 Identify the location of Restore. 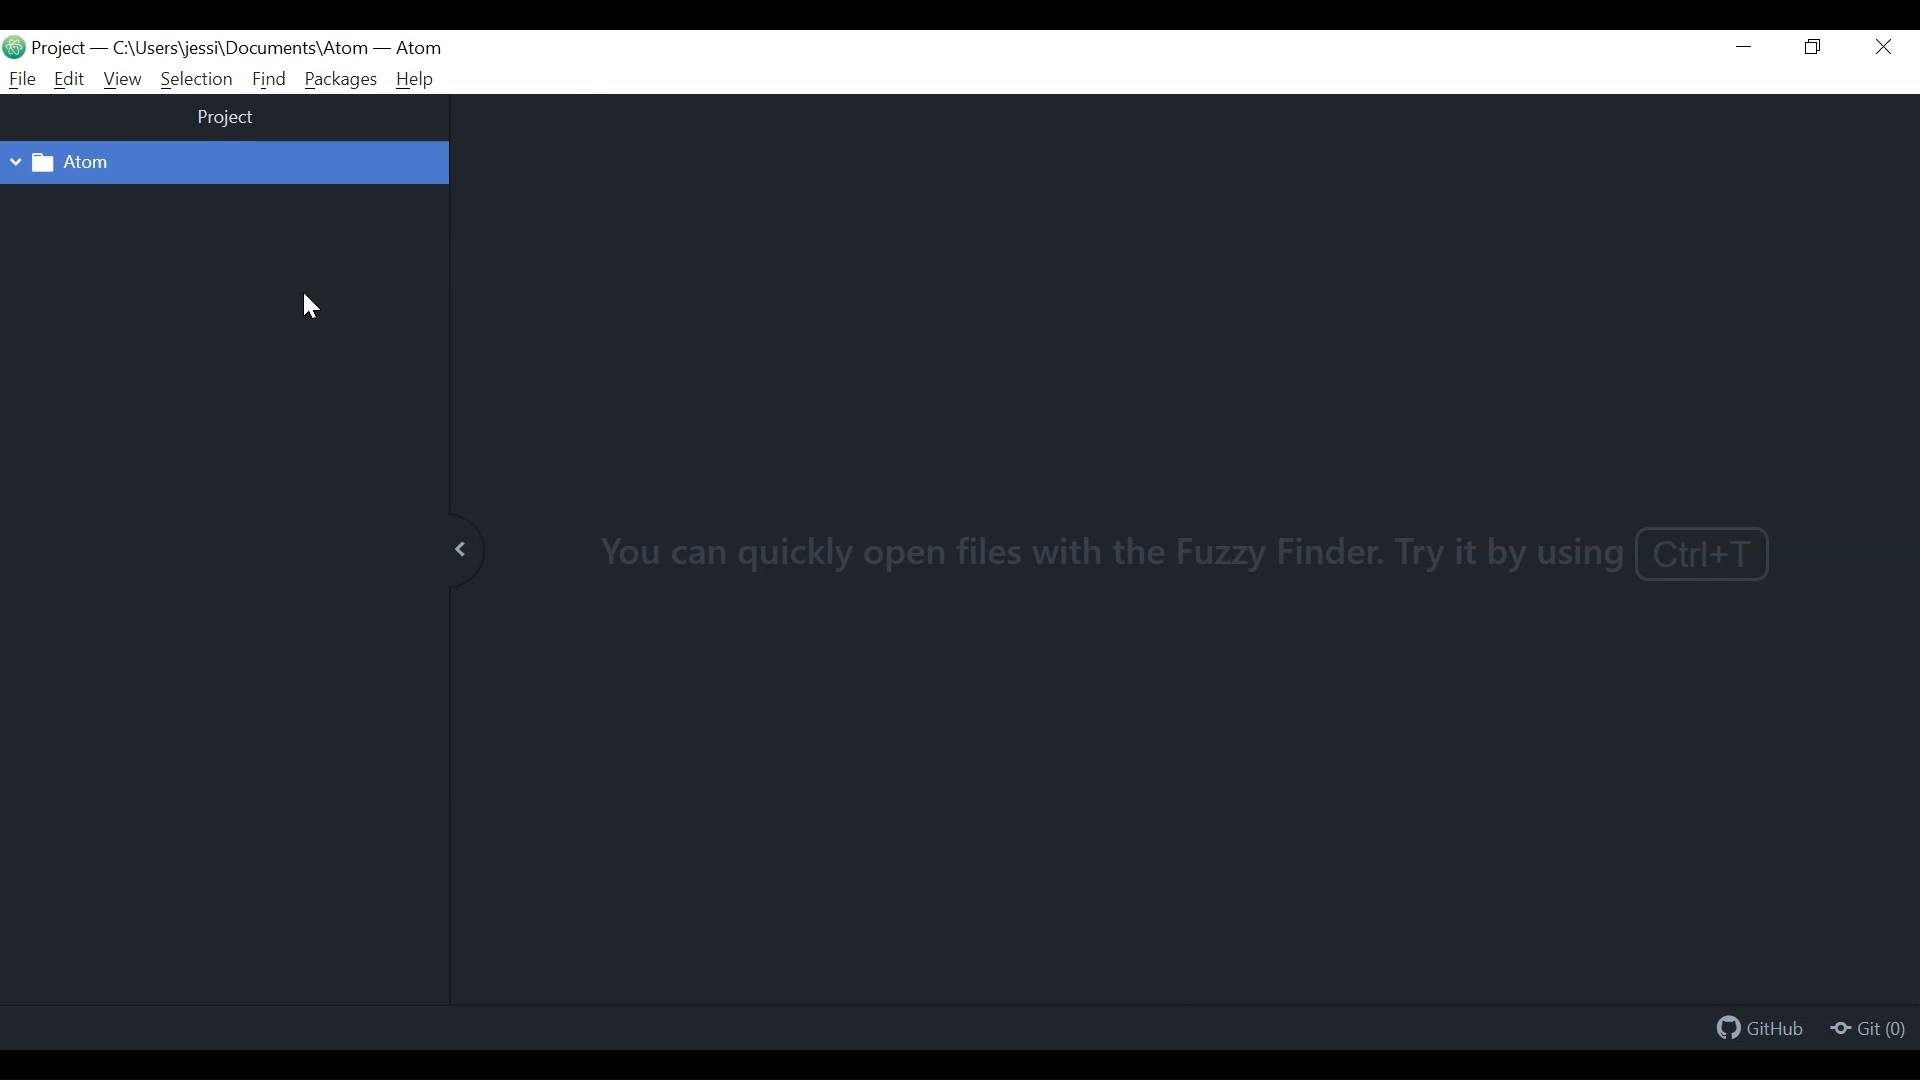
(1816, 48).